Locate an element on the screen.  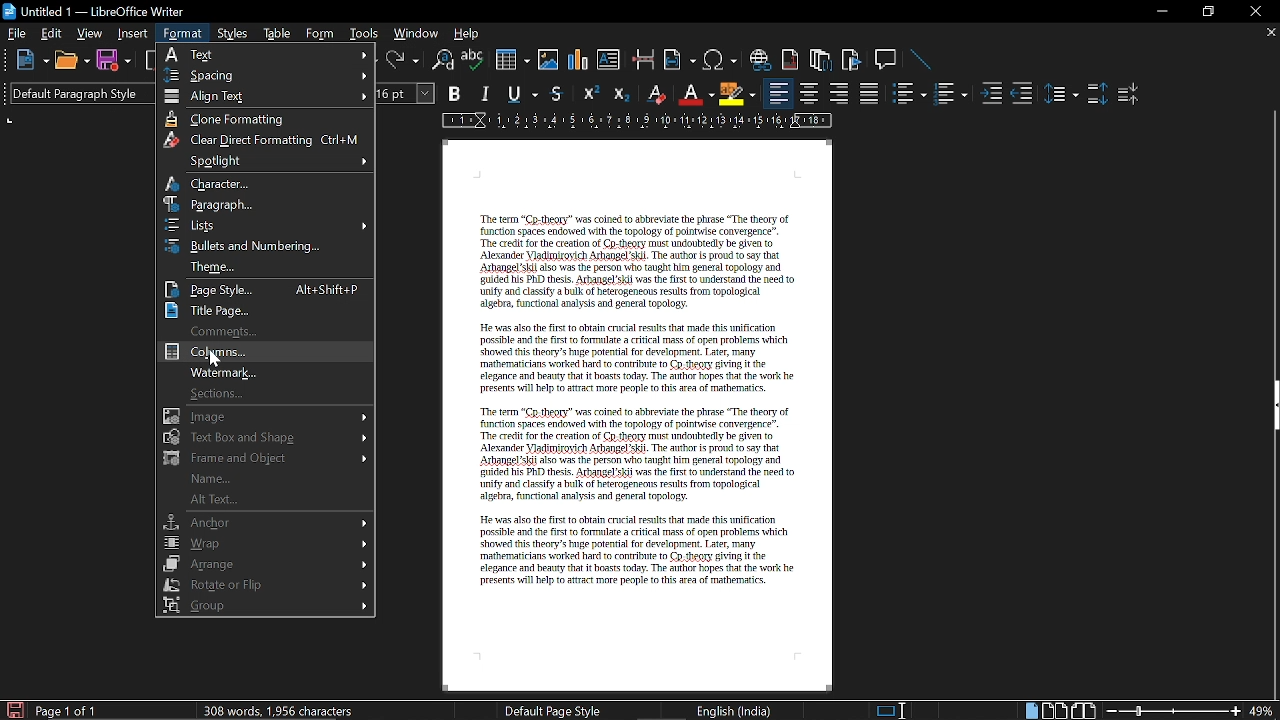
Header is located at coordinates (634, 160).